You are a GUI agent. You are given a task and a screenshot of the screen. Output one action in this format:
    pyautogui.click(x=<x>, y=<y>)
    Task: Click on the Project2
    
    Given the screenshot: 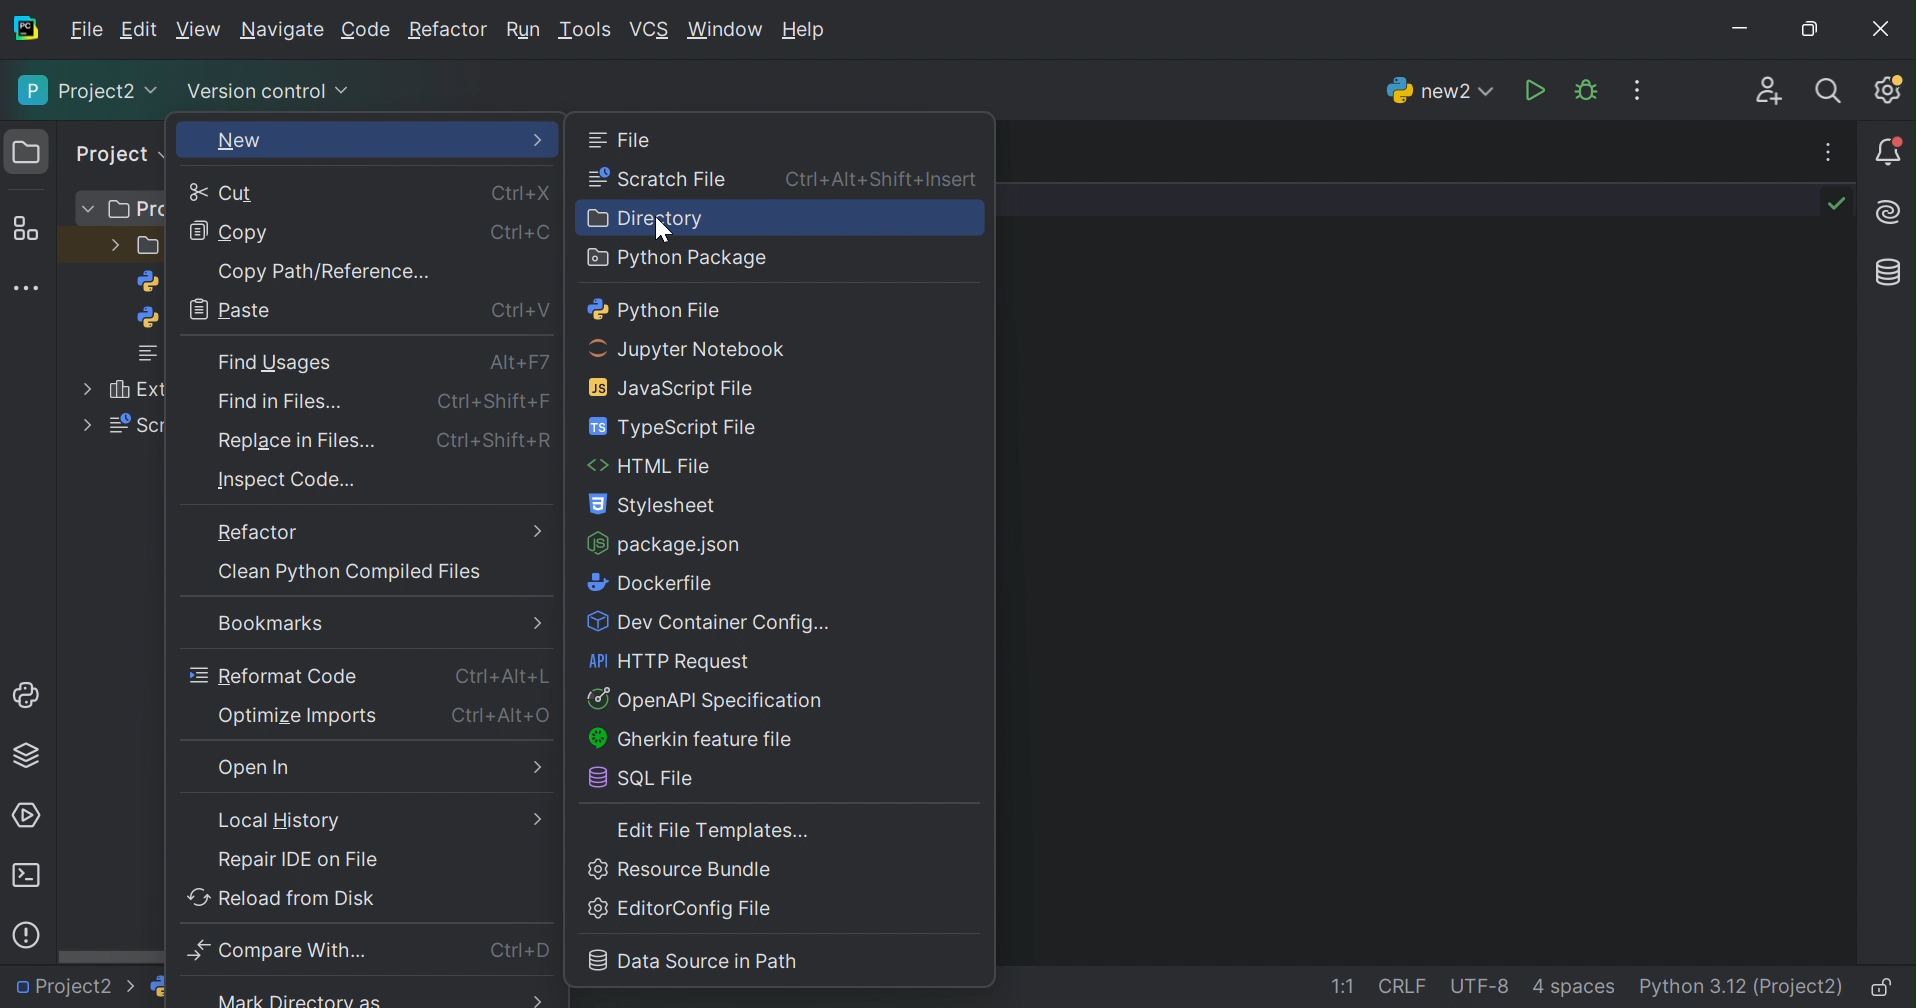 What is the action you would take?
    pyautogui.click(x=86, y=93)
    